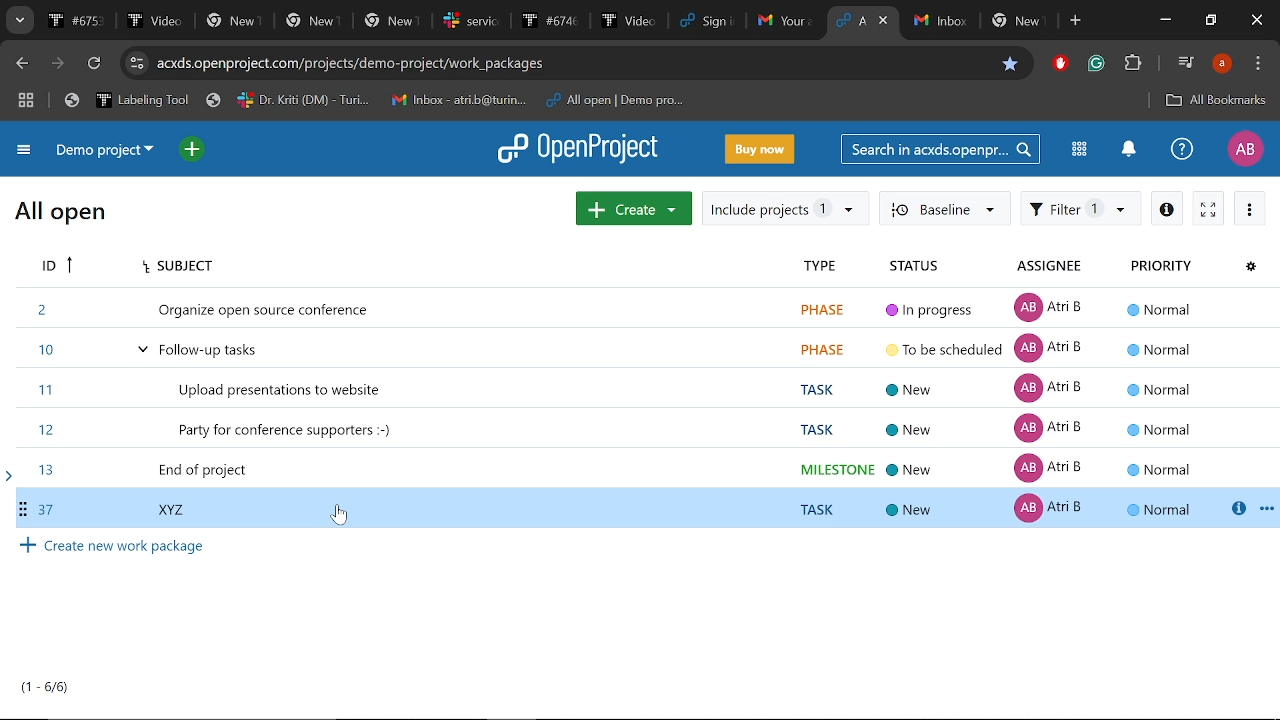 This screenshot has width=1280, height=720. Describe the element at coordinates (1079, 149) in the screenshot. I see `Modules` at that location.